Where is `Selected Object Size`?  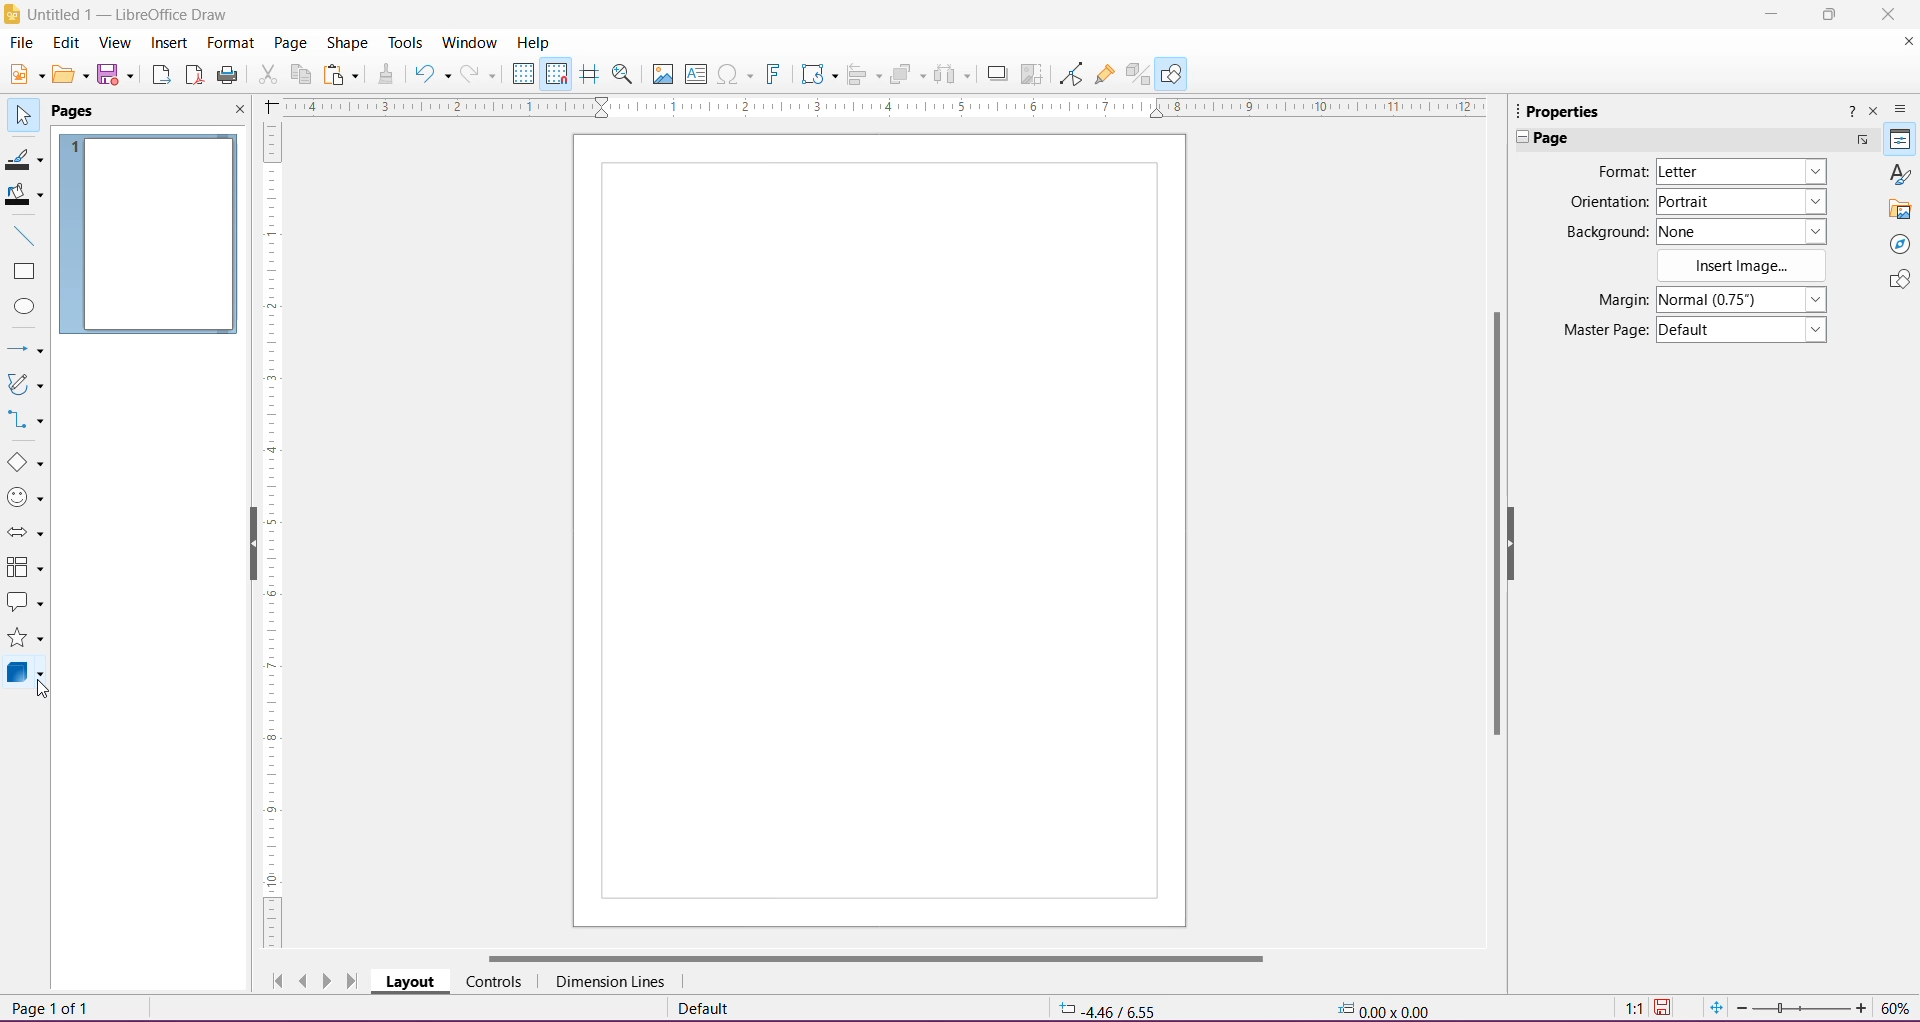
Selected Object Size is located at coordinates (1381, 1007).